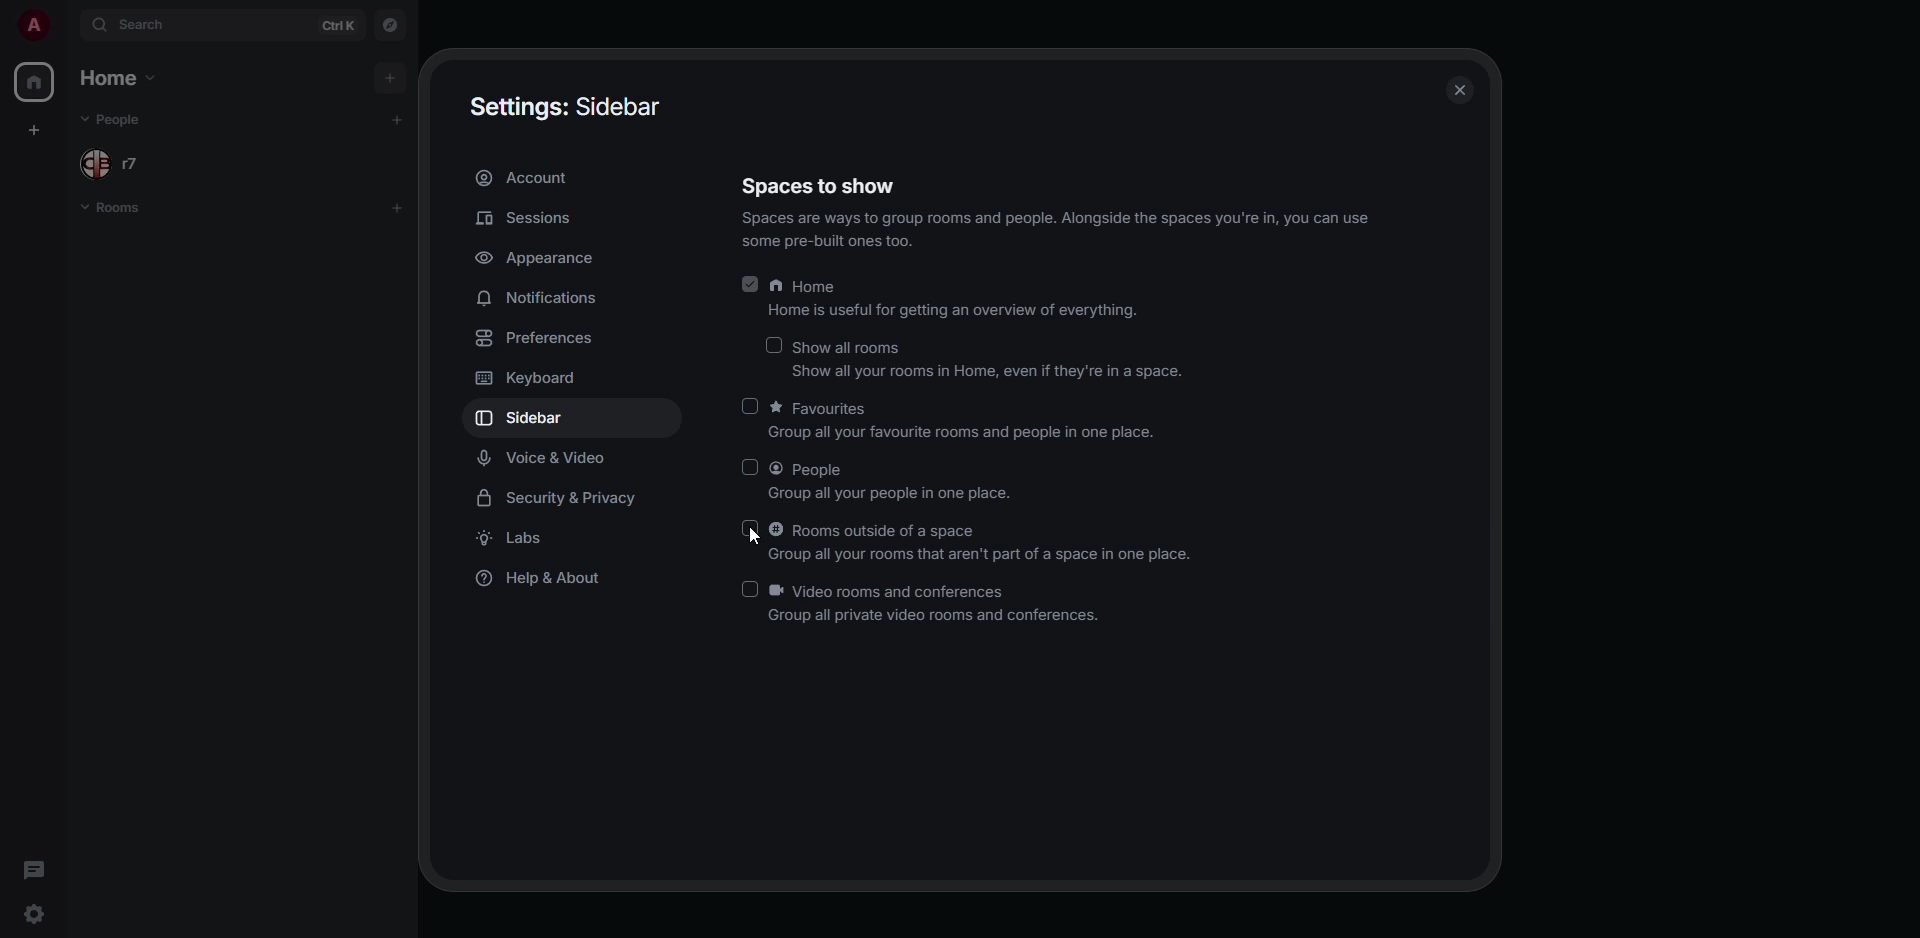 This screenshot has height=938, width=1920. I want to click on search, so click(147, 26).